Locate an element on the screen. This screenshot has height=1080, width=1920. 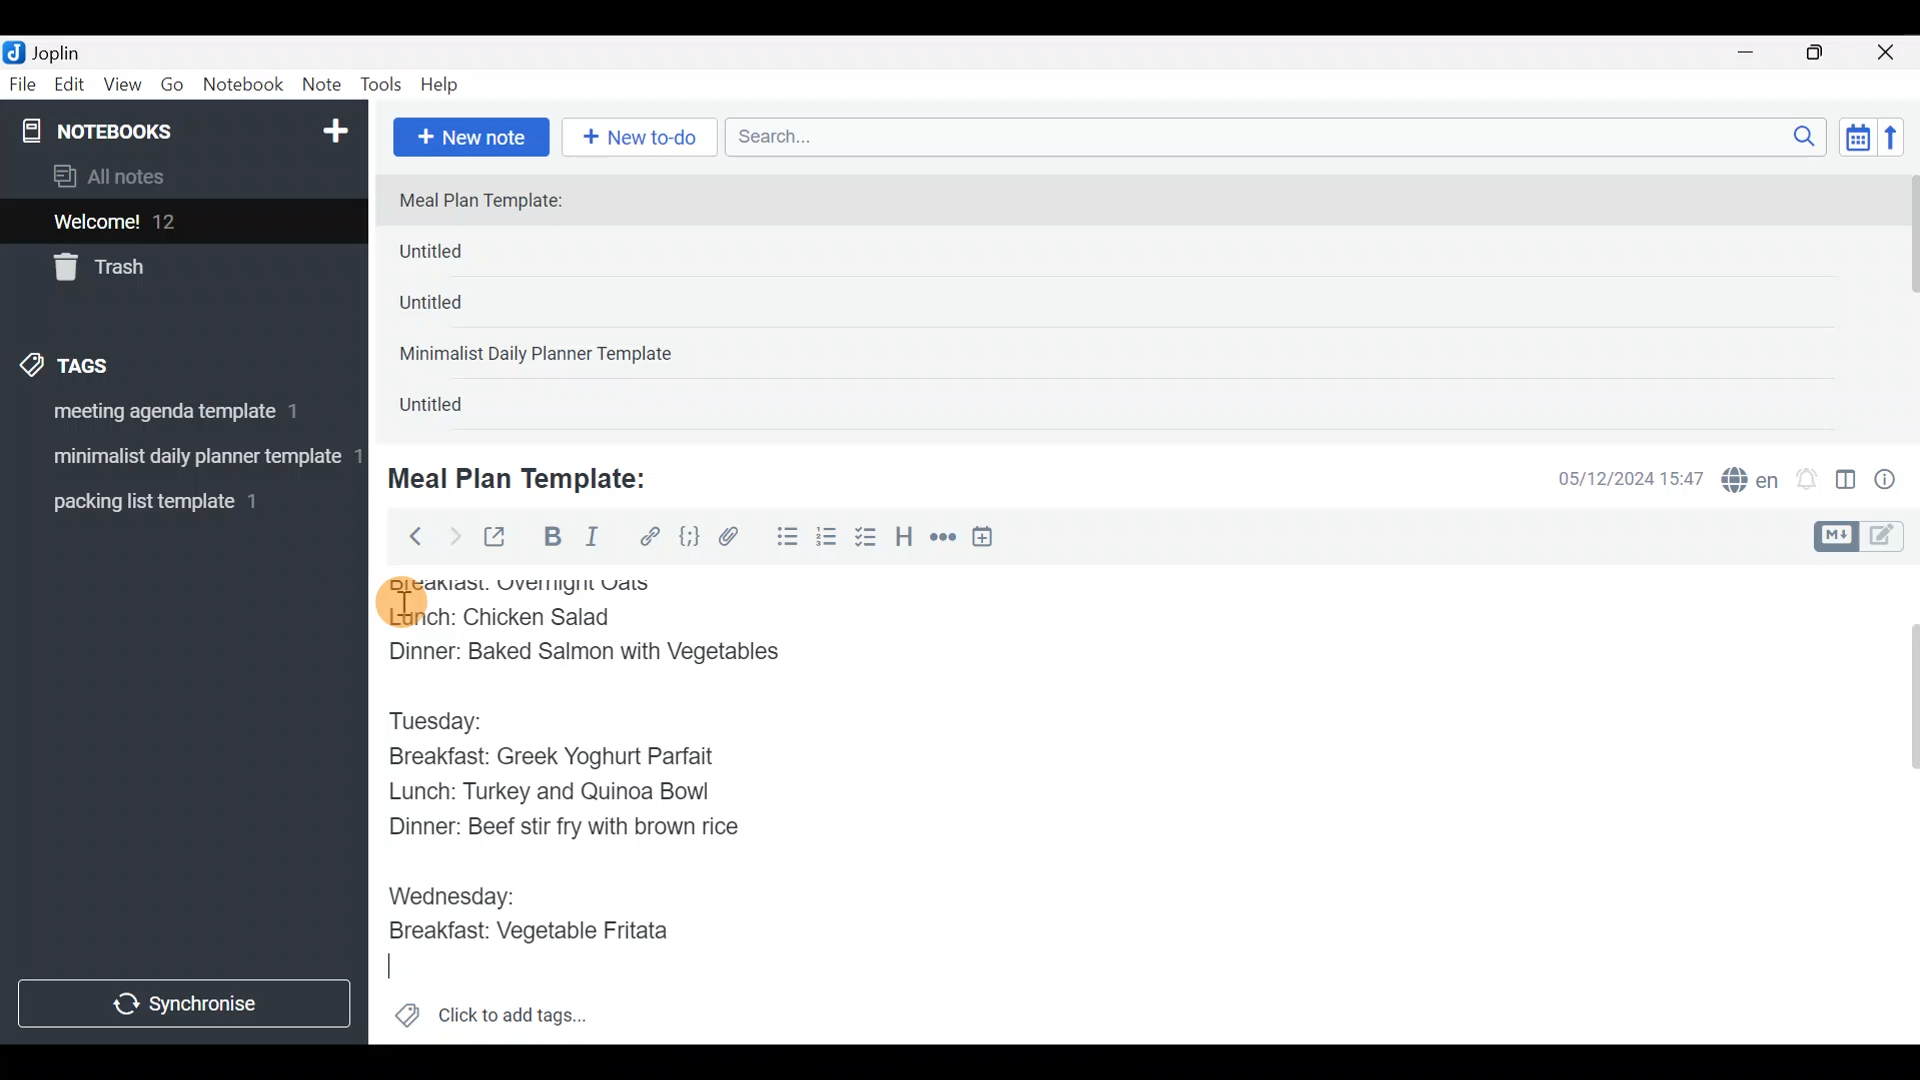
Dinner: Baked Salmon with Vegetables is located at coordinates (592, 649).